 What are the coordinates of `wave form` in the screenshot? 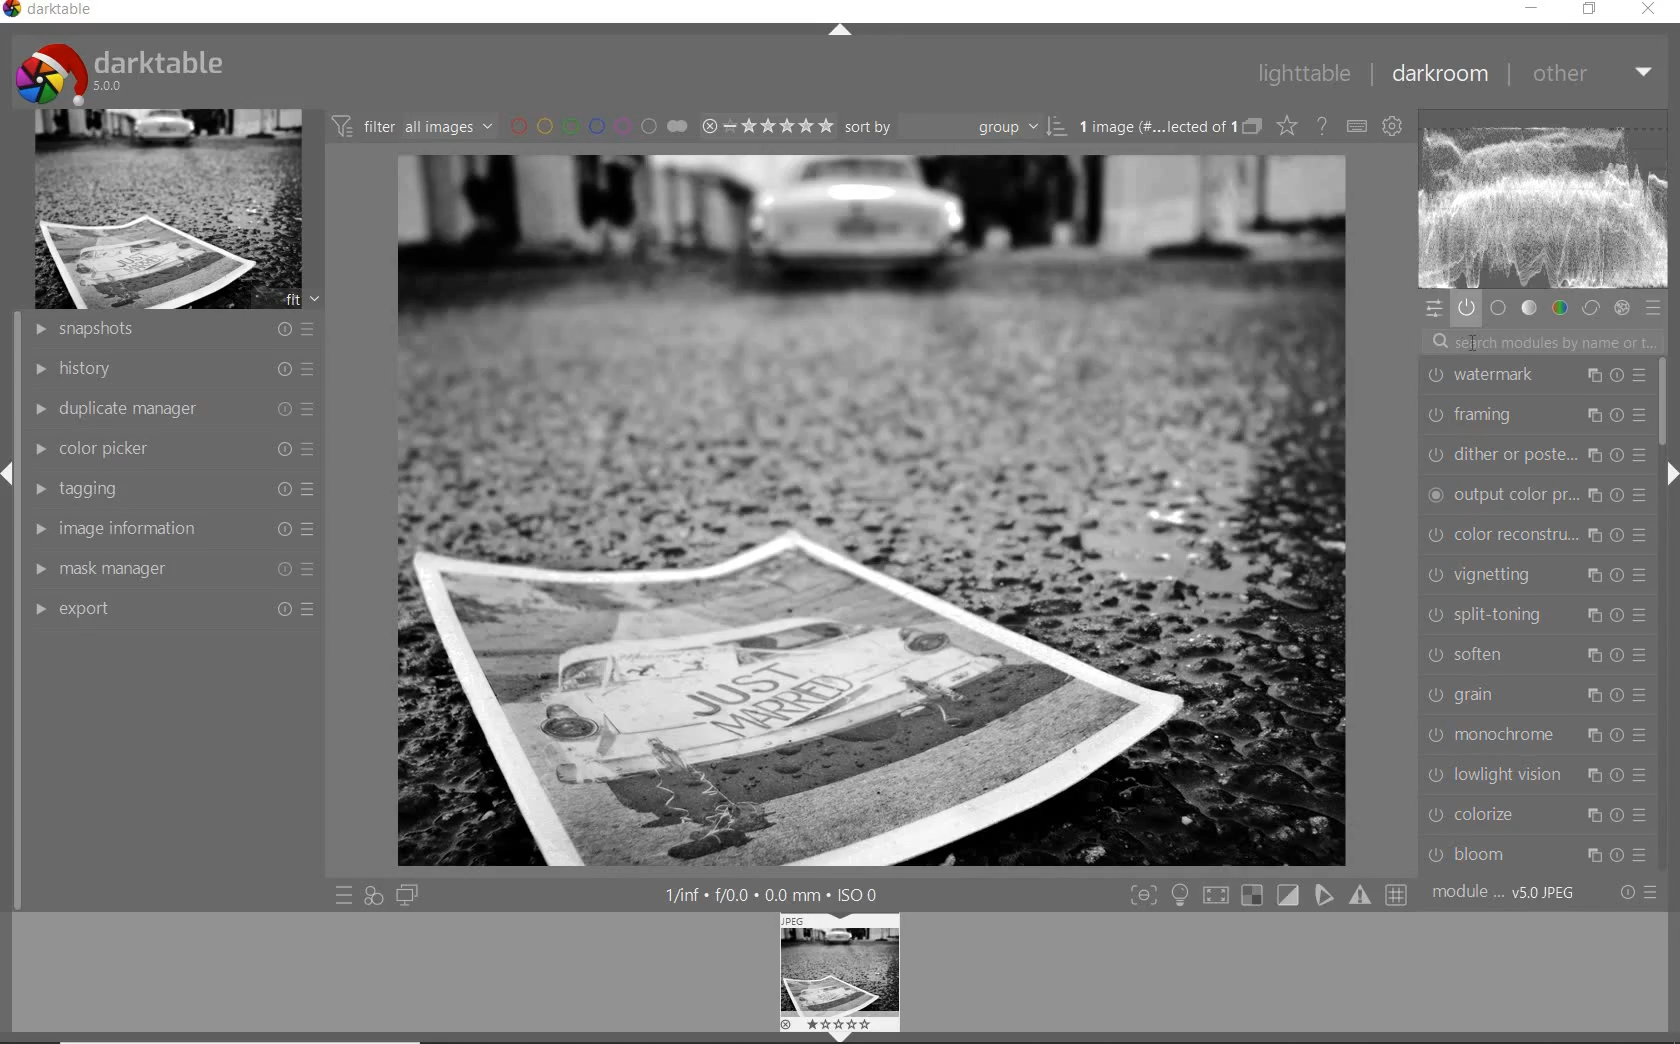 It's located at (1544, 201).